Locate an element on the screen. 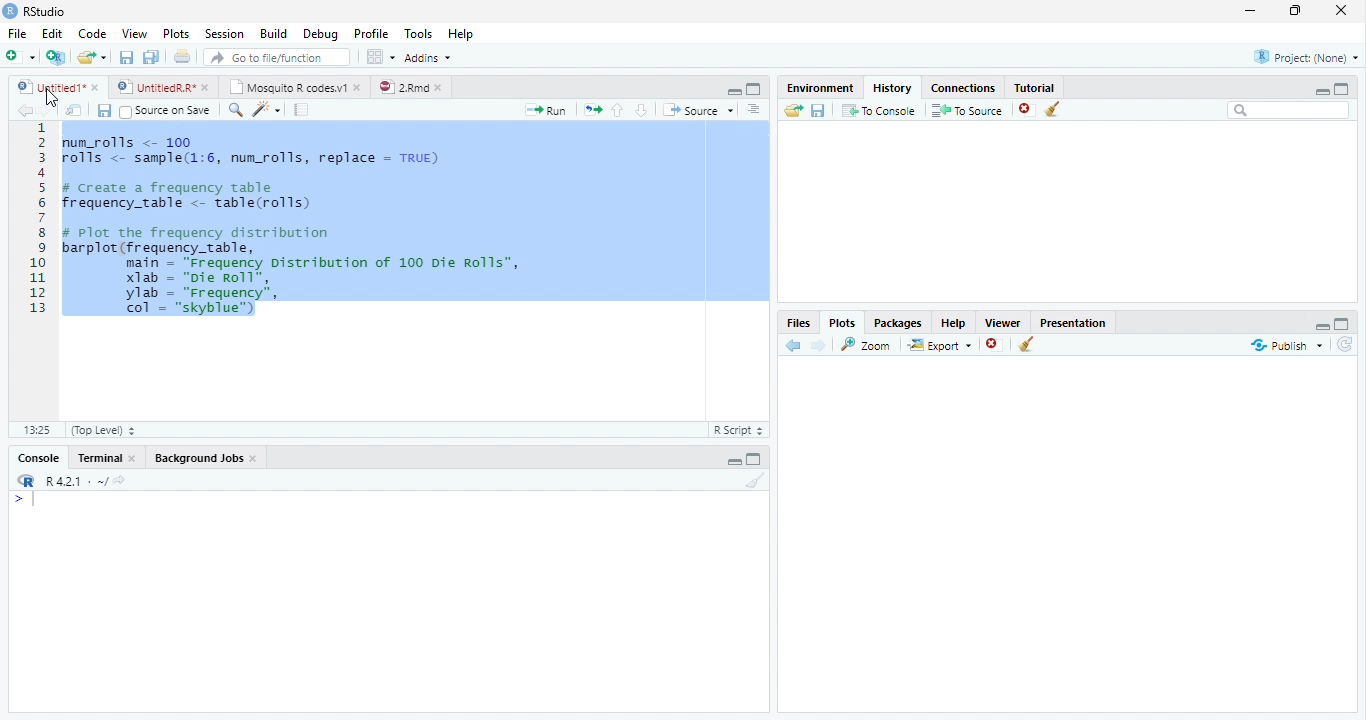  Save is located at coordinates (103, 110).